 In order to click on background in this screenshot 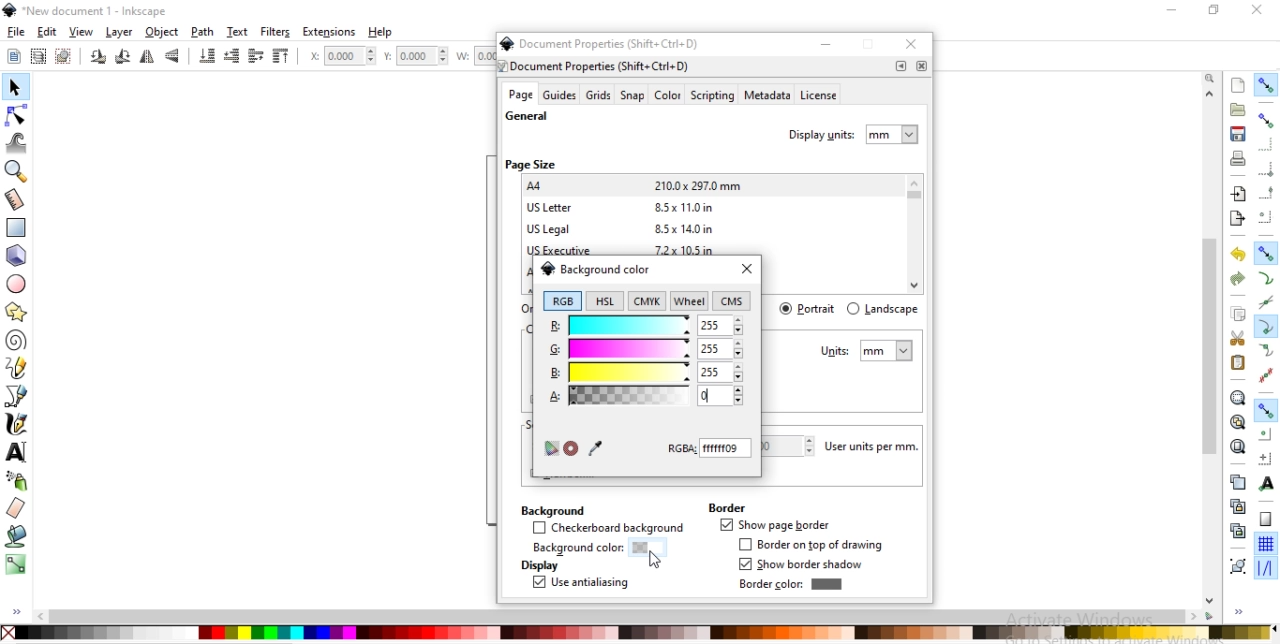, I will do `click(551, 509)`.